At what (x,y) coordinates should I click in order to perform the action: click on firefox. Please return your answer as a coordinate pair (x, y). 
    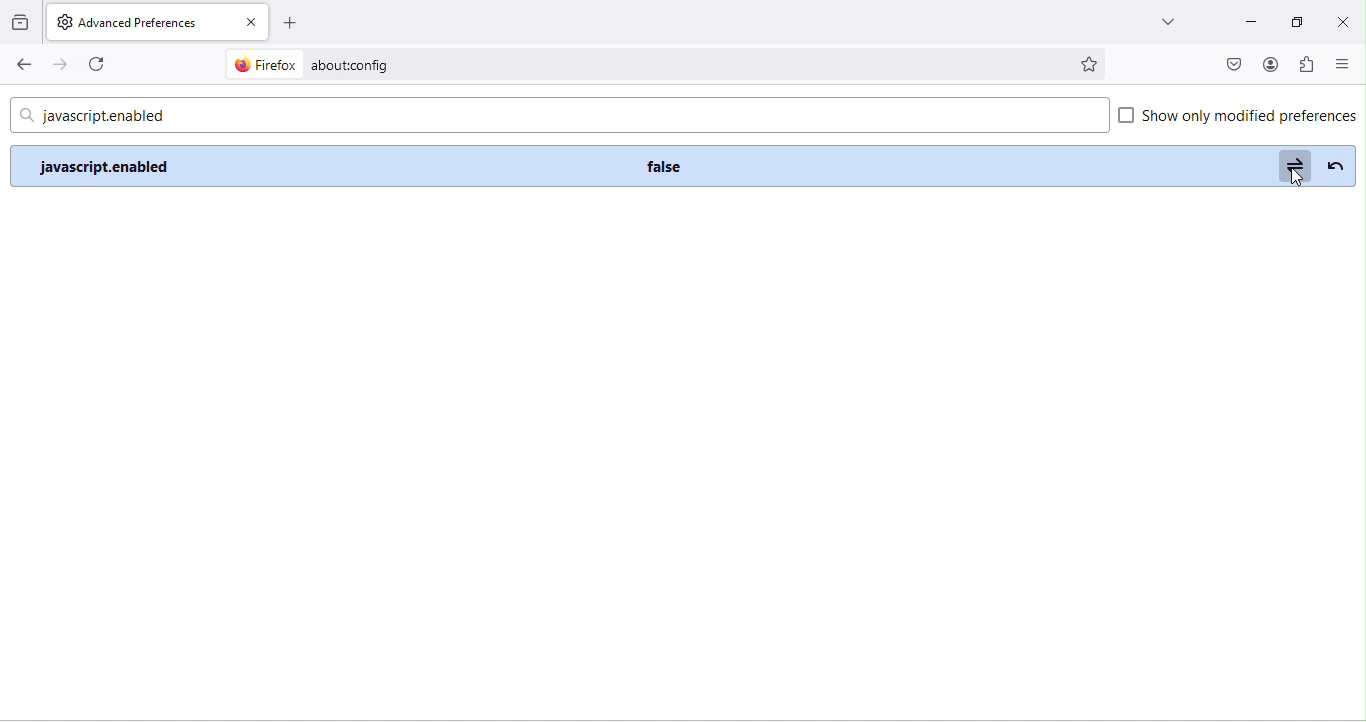
    Looking at the image, I should click on (264, 63).